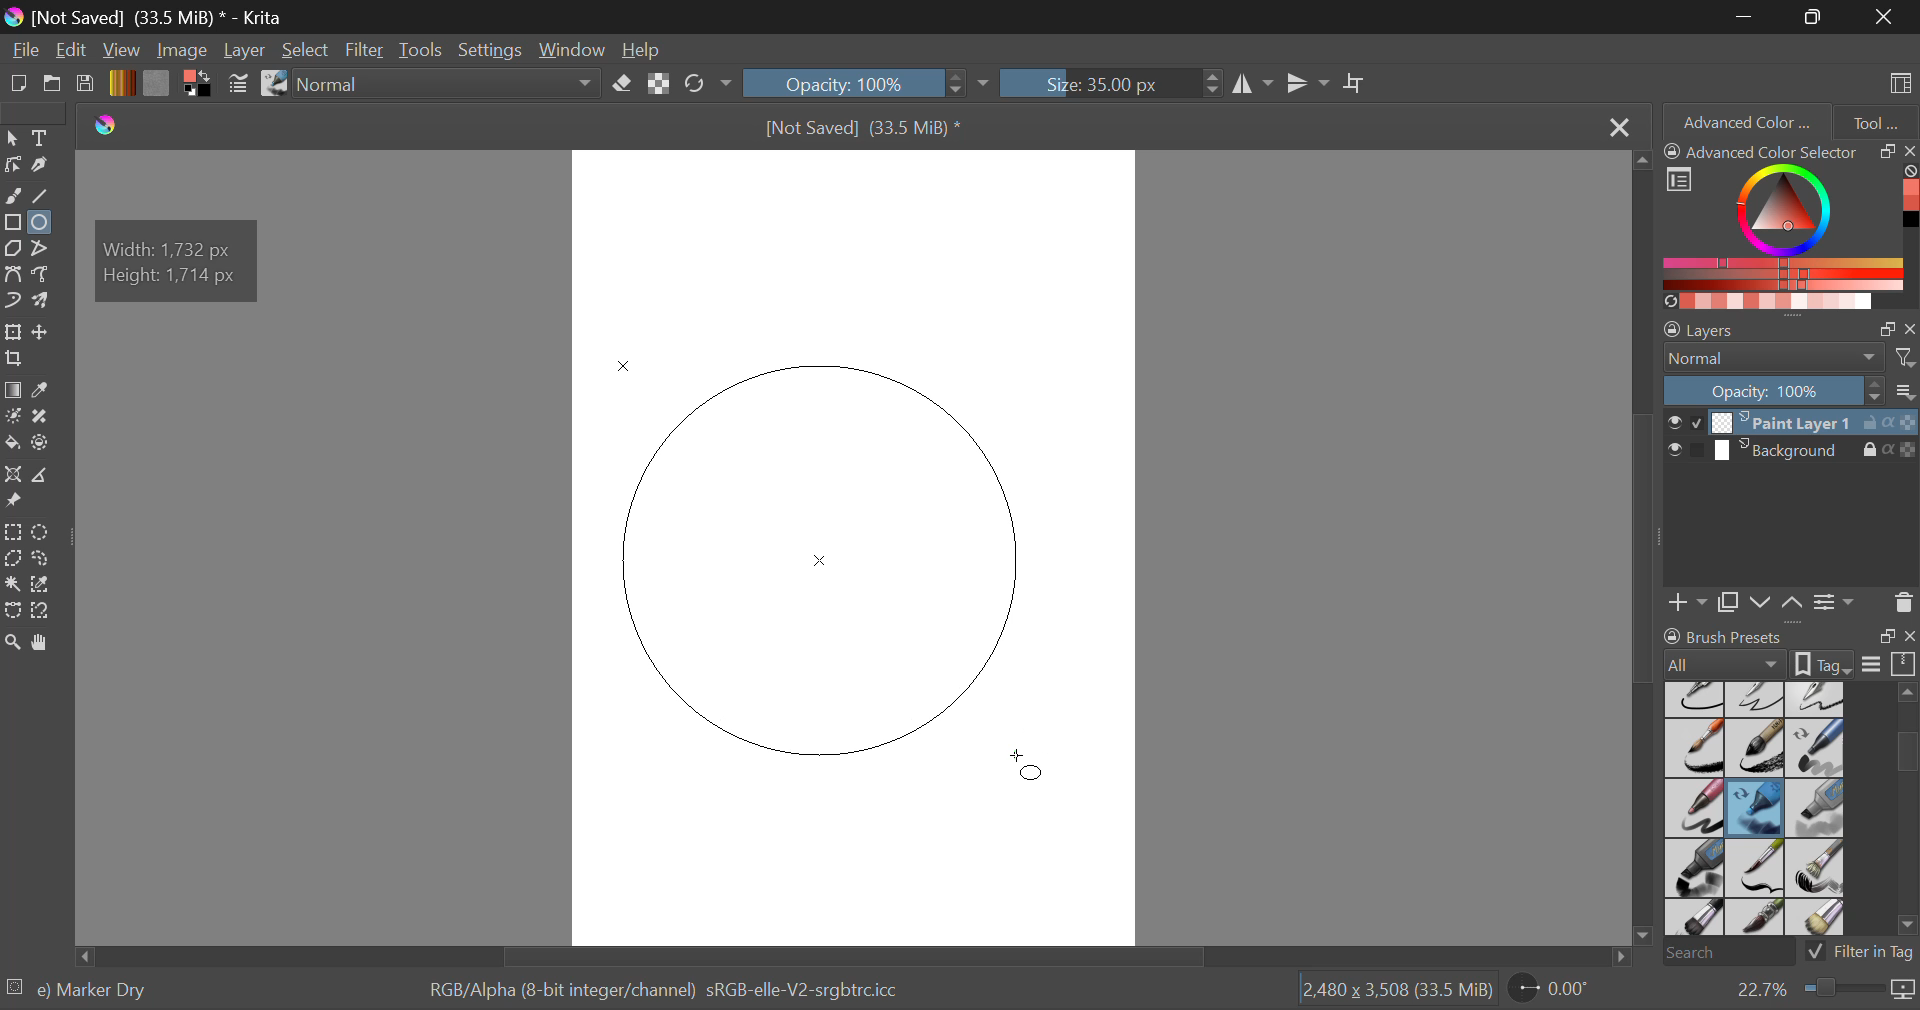 This screenshot has height=1010, width=1920. What do you see at coordinates (495, 50) in the screenshot?
I see `Settings` at bounding box center [495, 50].